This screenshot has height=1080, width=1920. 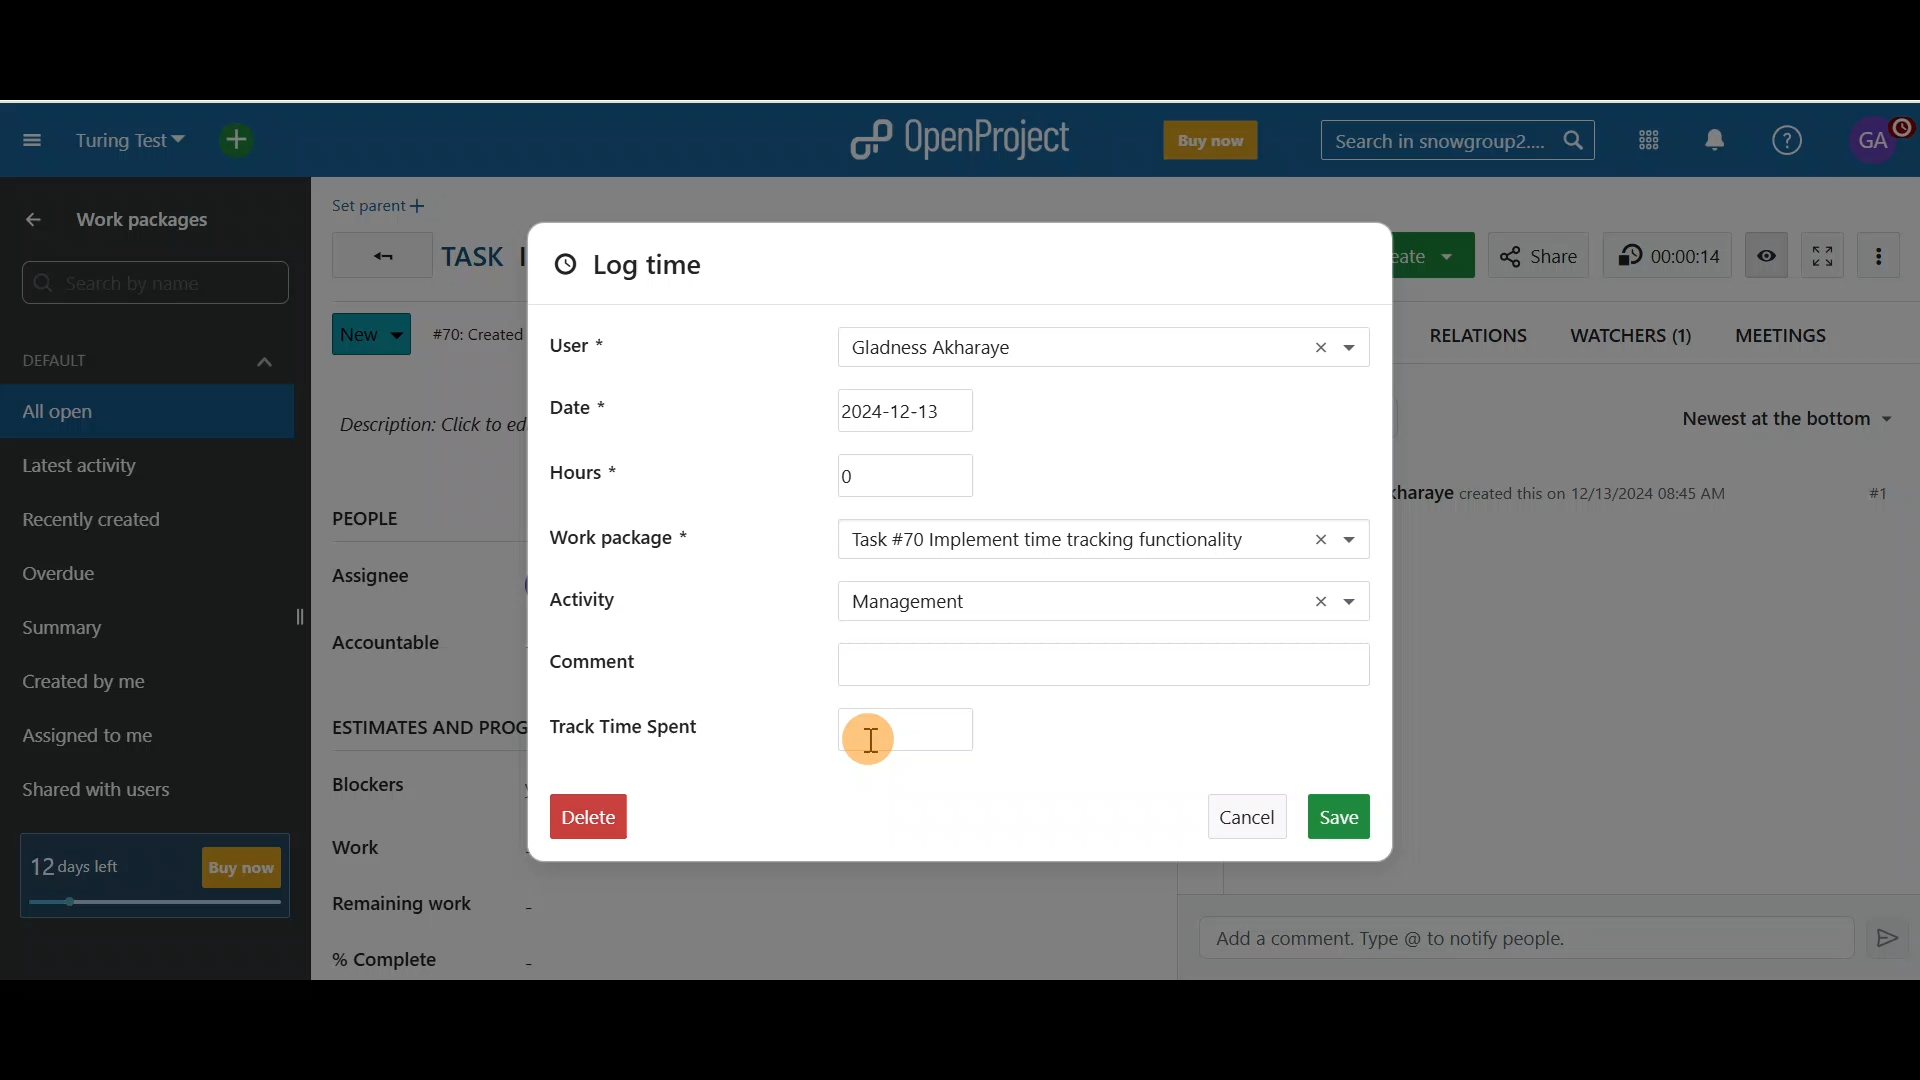 What do you see at coordinates (377, 250) in the screenshot?
I see `Back` at bounding box center [377, 250].